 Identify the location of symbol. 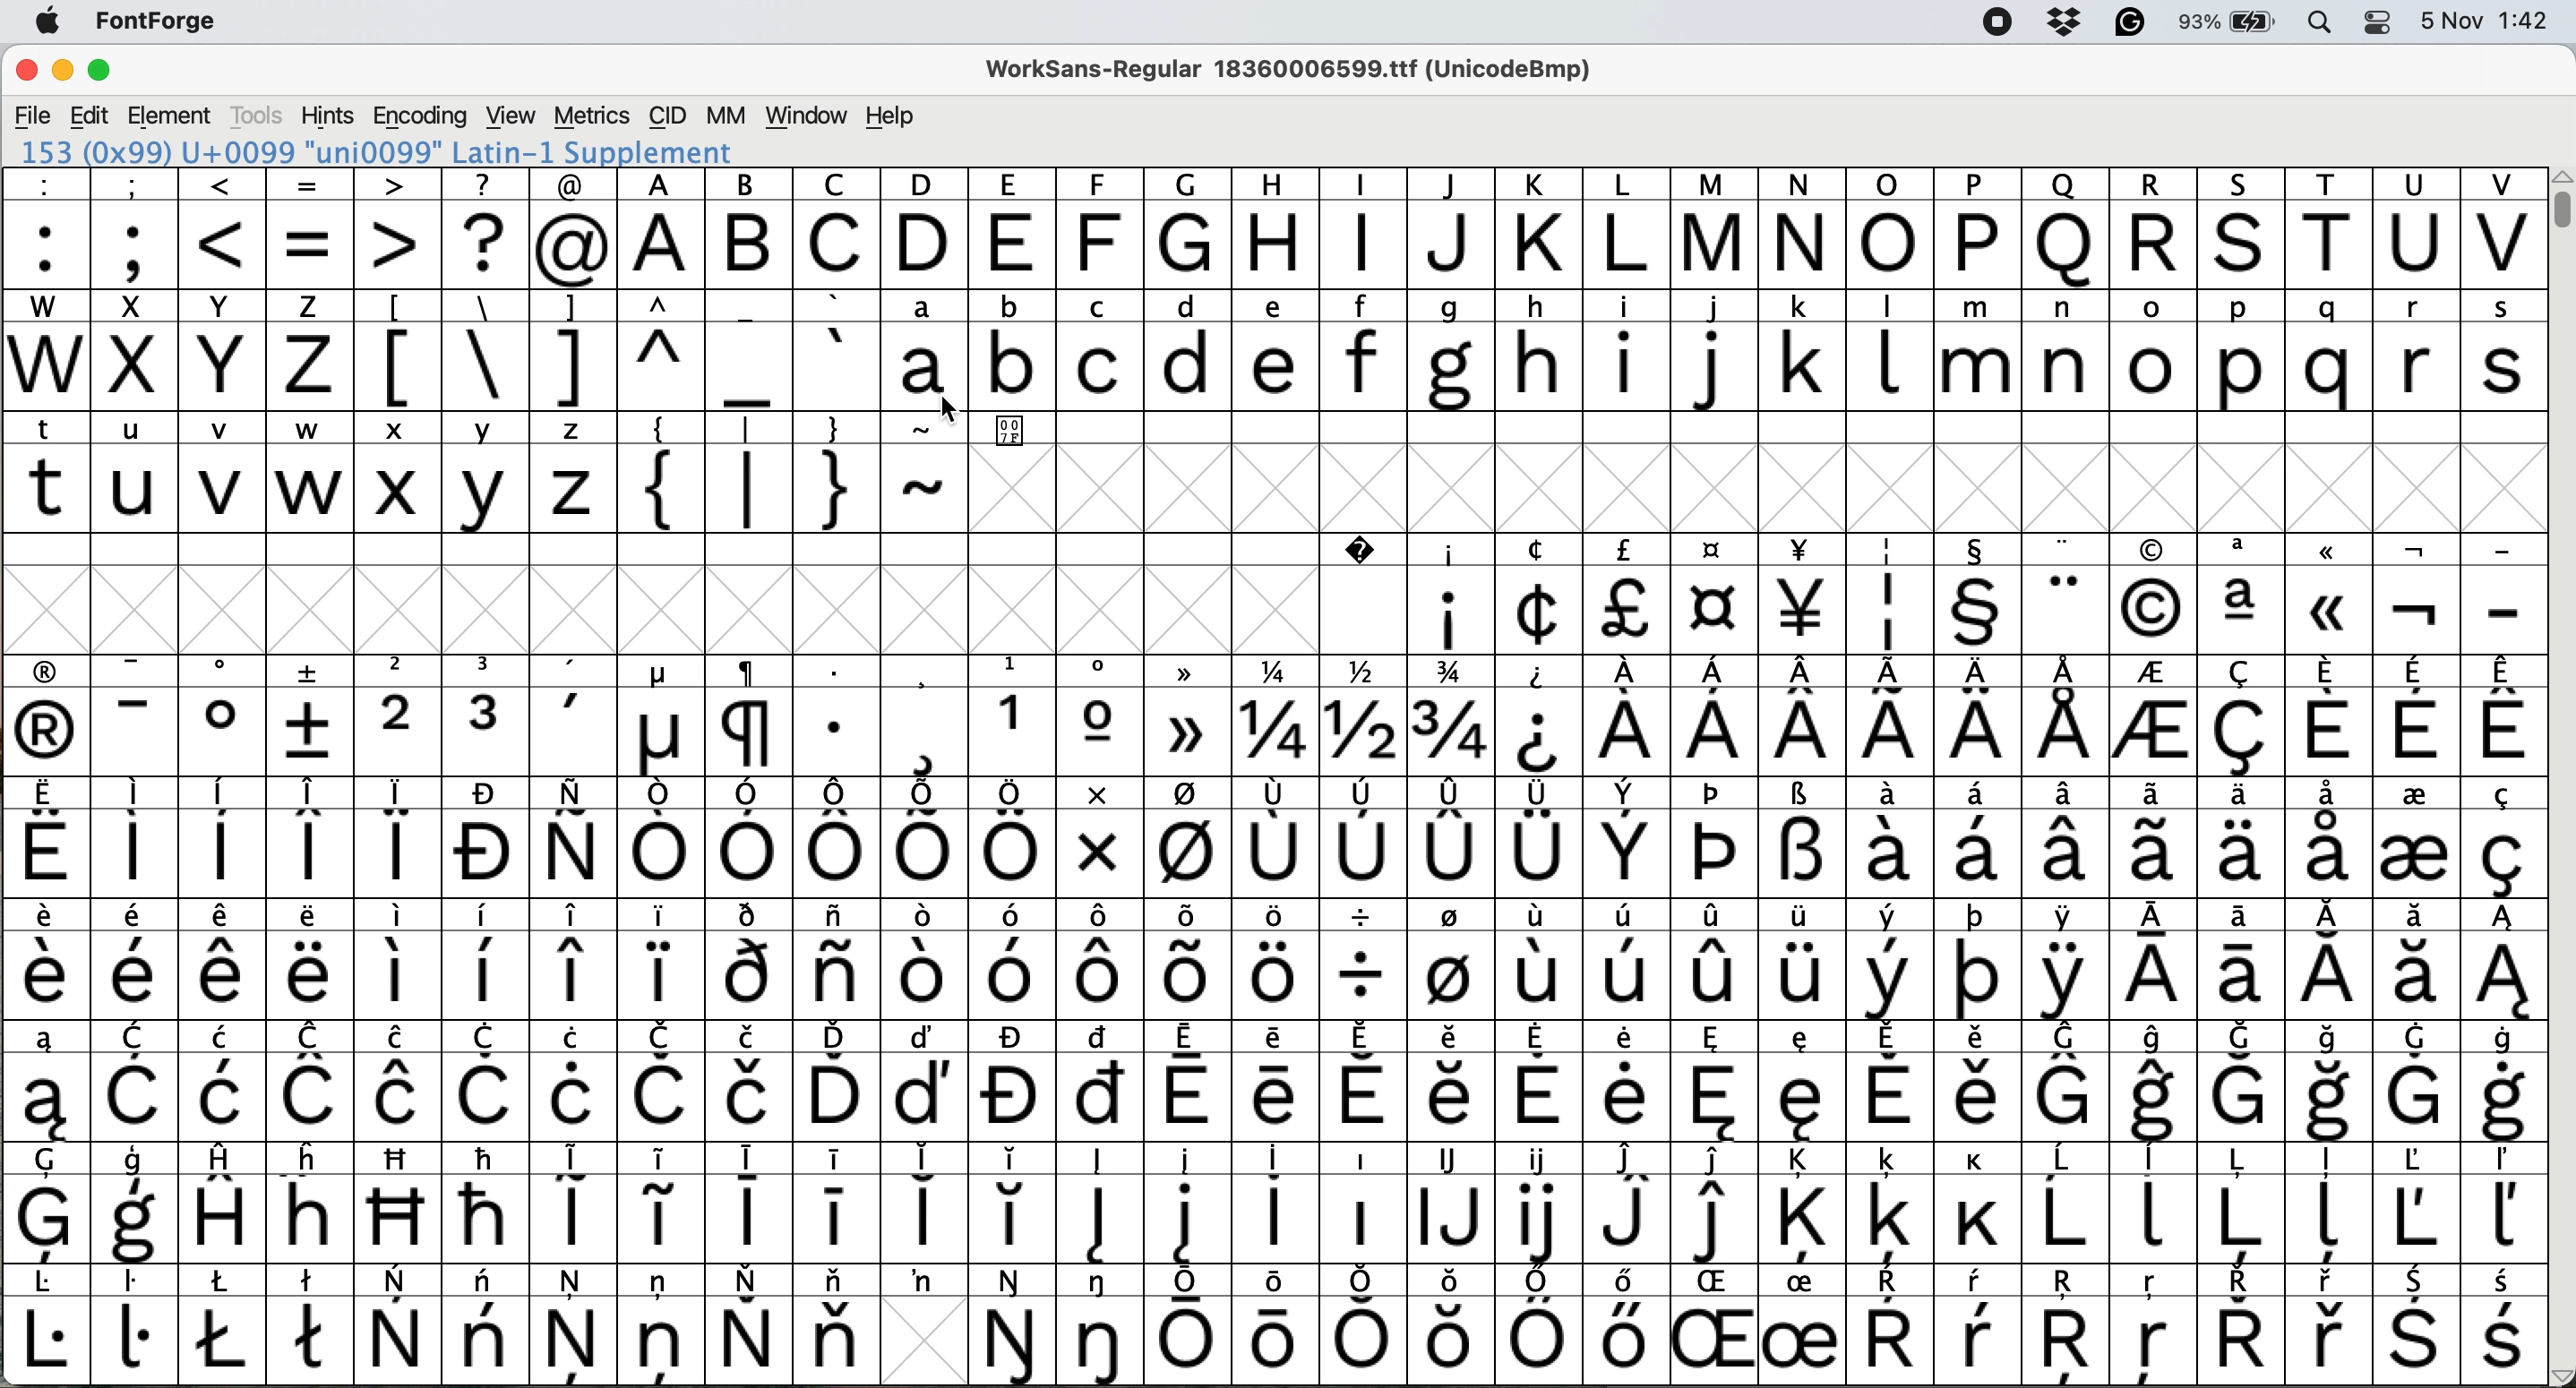
(1891, 1203).